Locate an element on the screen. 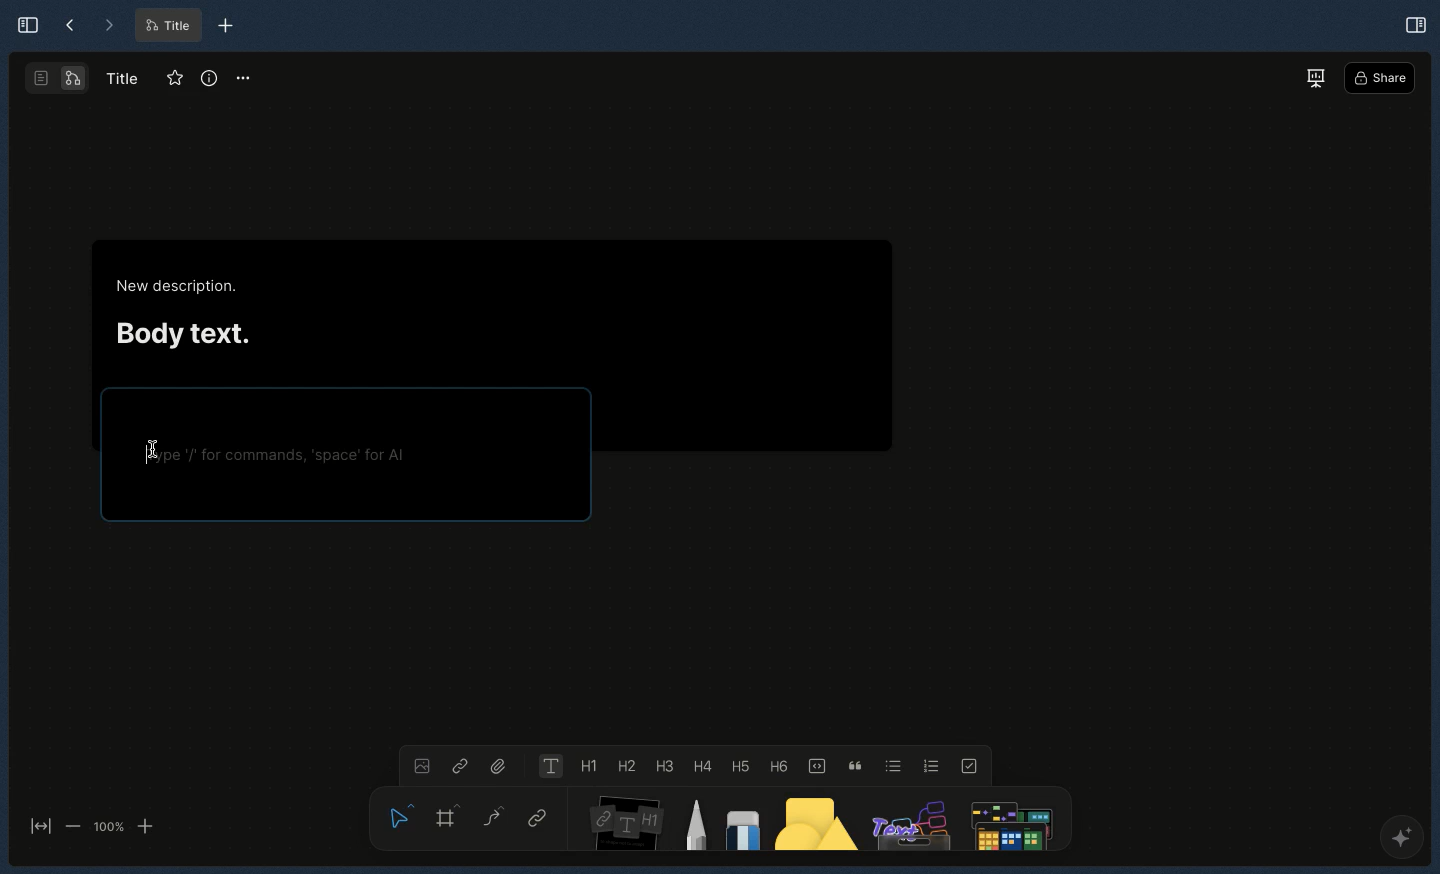  Second layout is located at coordinates (59, 78).